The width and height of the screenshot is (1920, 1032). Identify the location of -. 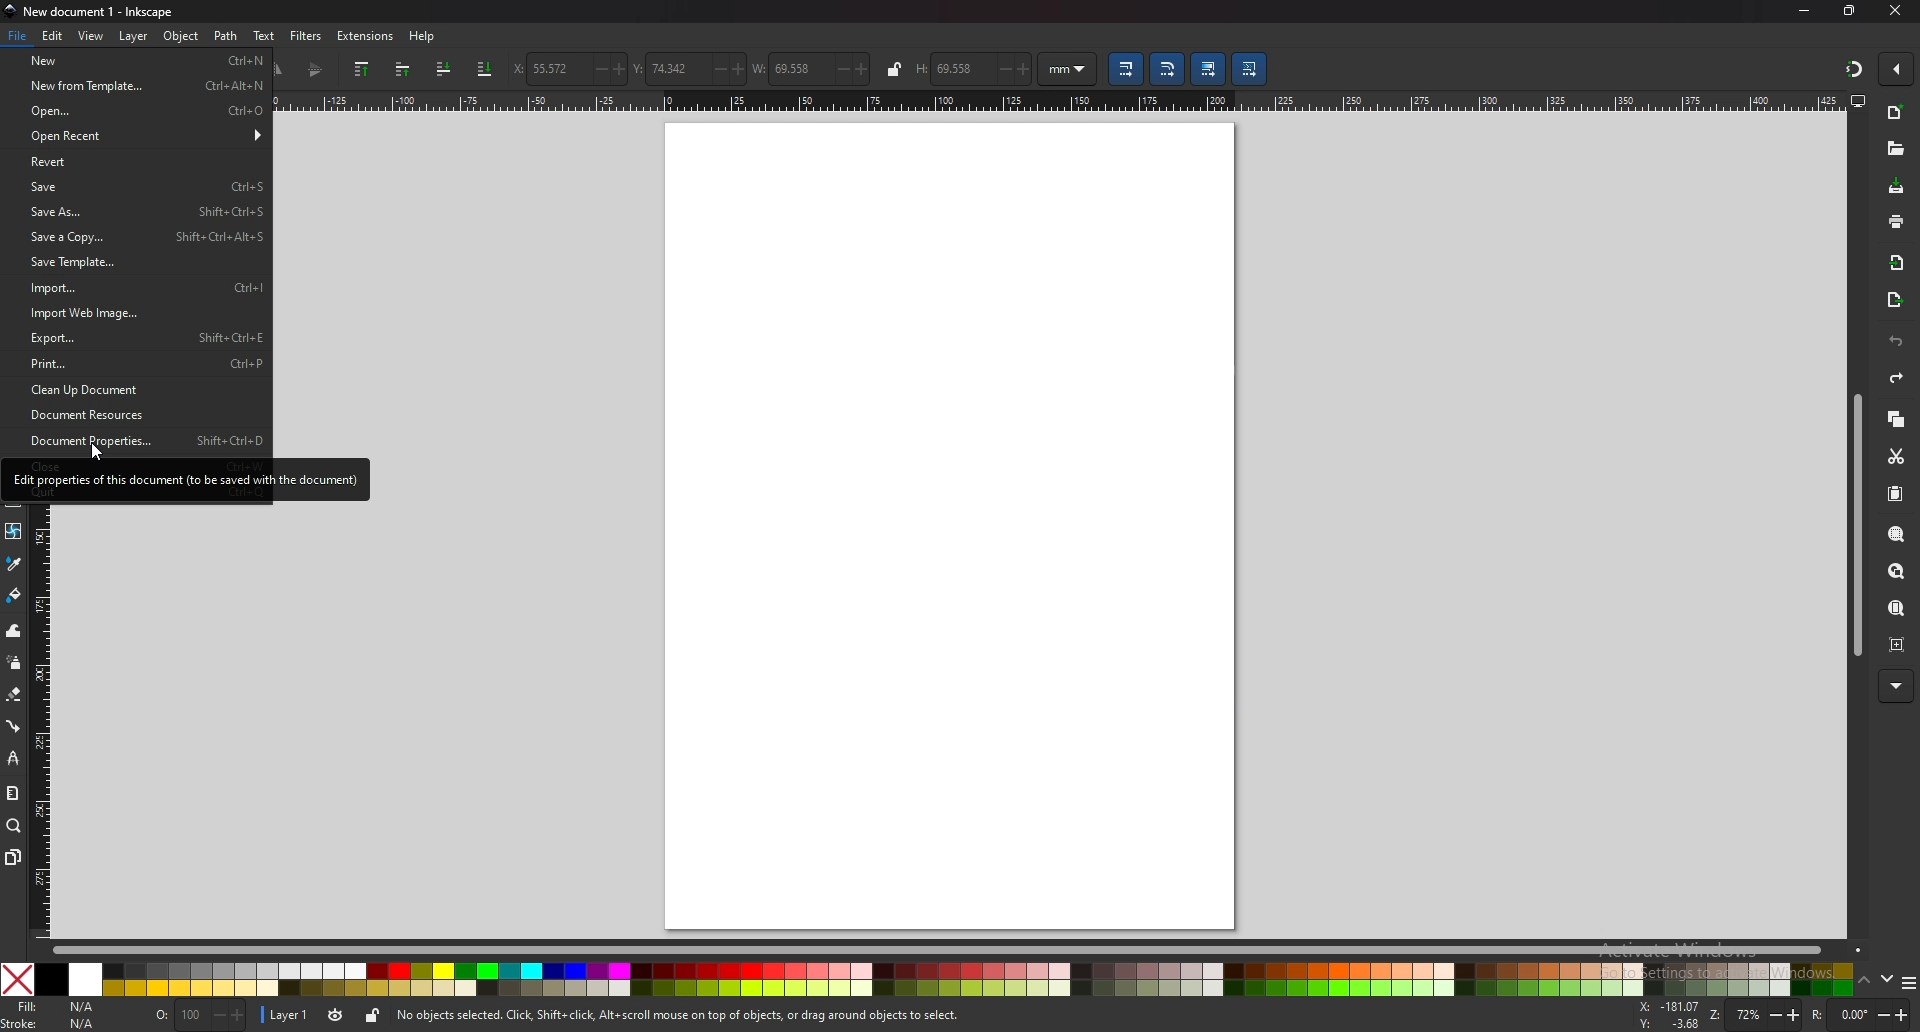
(1878, 1014).